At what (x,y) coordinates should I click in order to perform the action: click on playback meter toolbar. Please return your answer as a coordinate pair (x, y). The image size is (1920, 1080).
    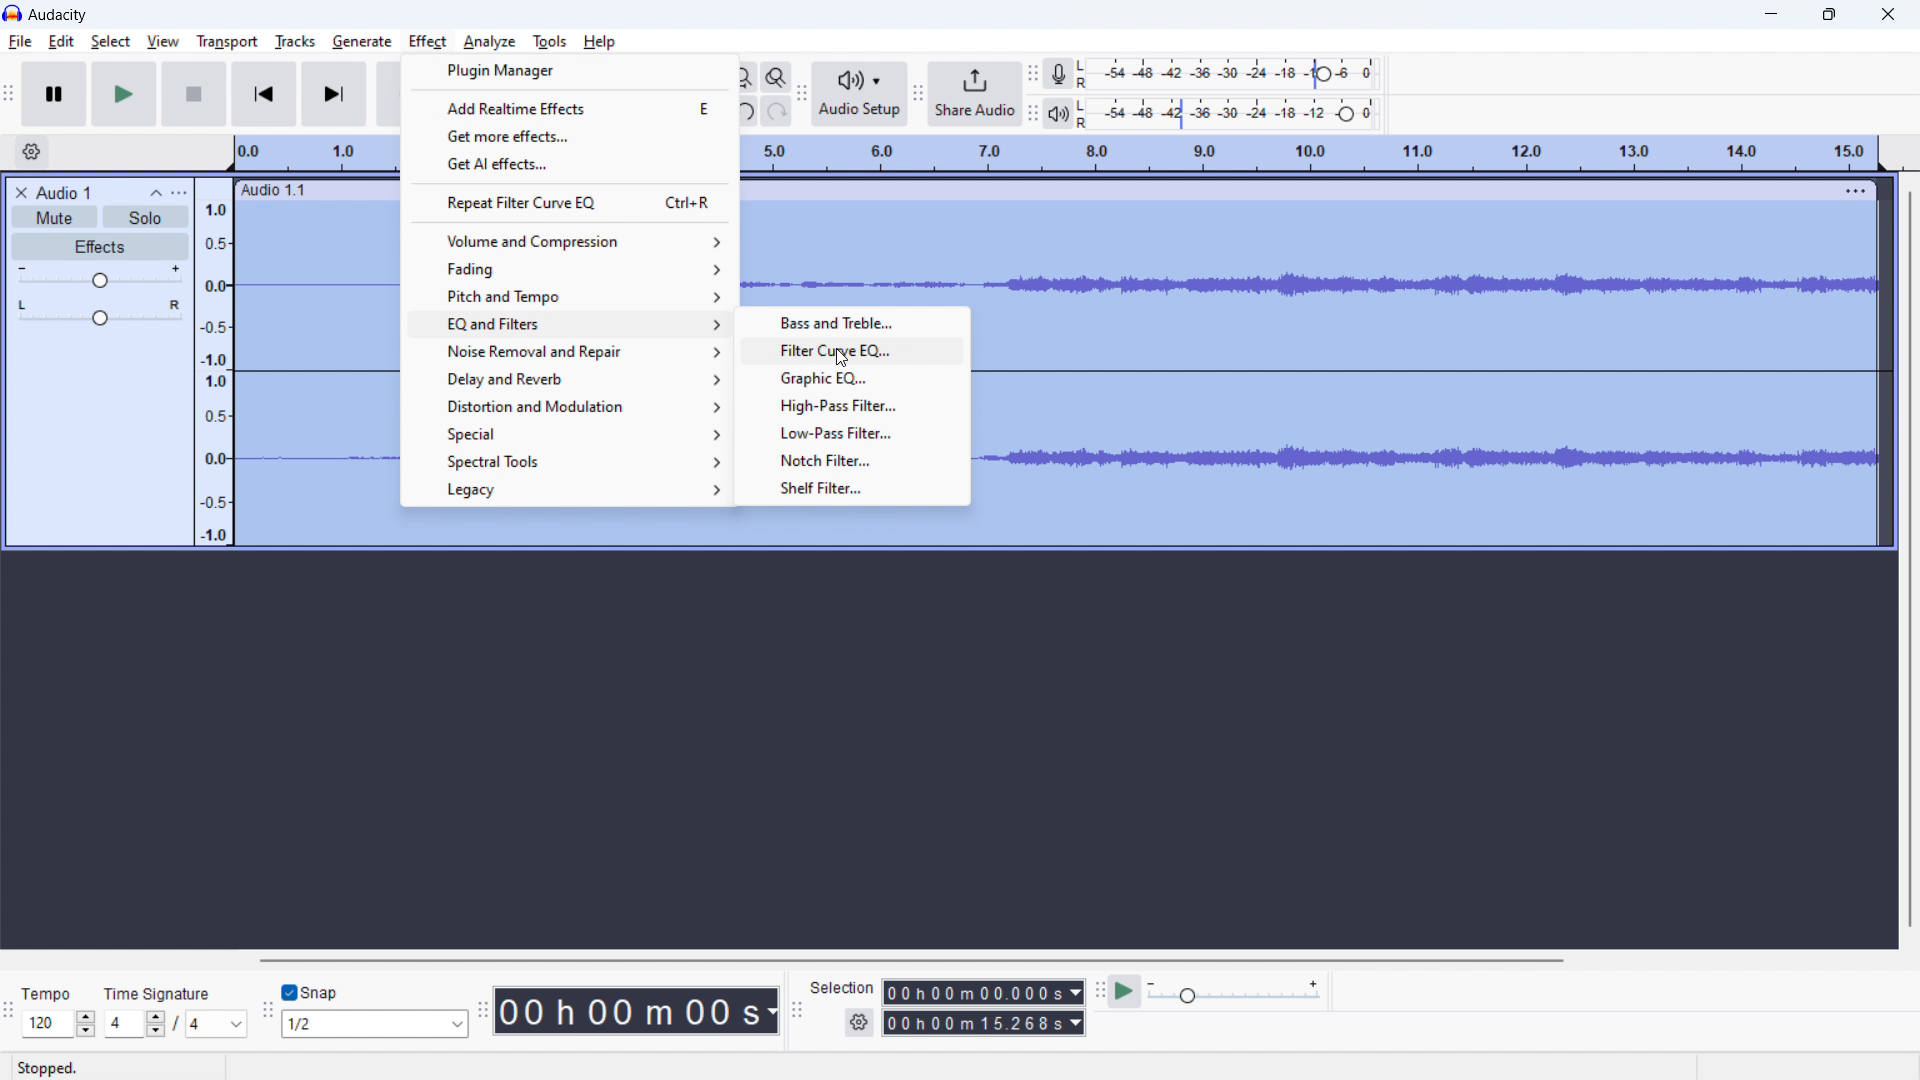
    Looking at the image, I should click on (1032, 115).